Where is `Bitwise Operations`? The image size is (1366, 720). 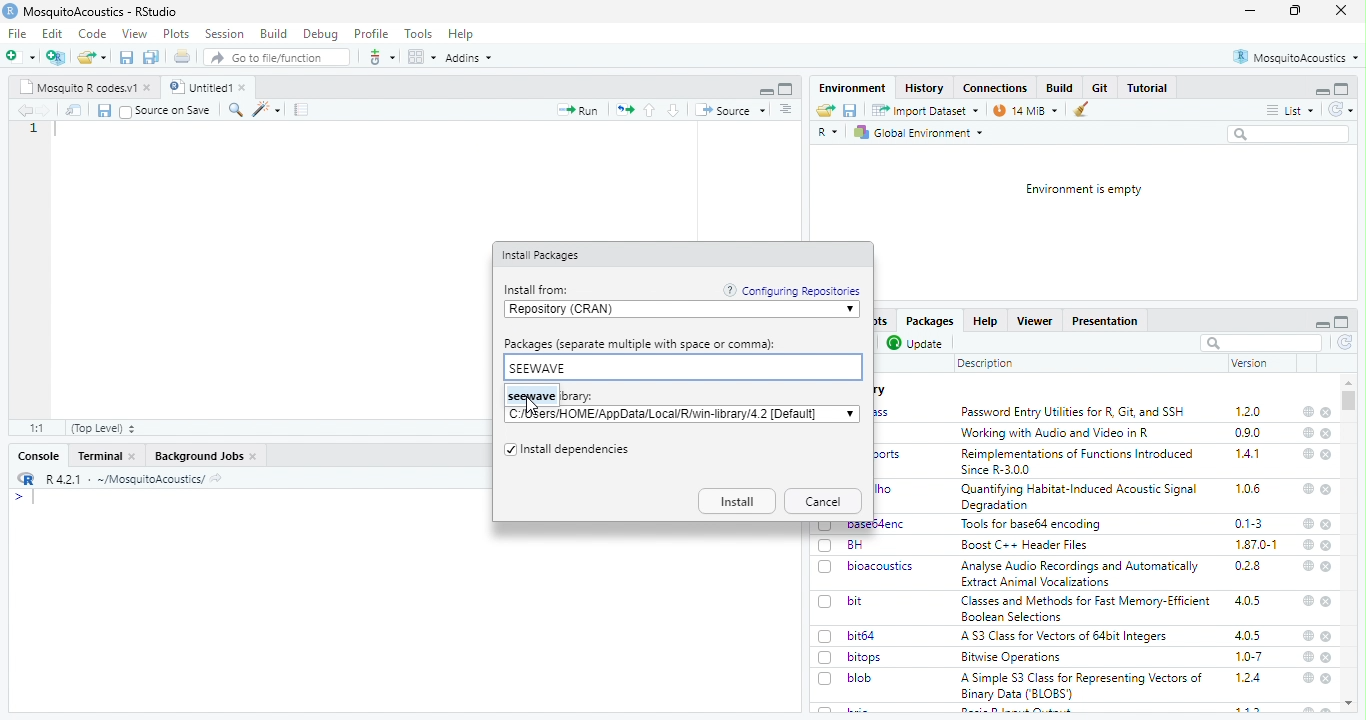 Bitwise Operations is located at coordinates (1013, 658).